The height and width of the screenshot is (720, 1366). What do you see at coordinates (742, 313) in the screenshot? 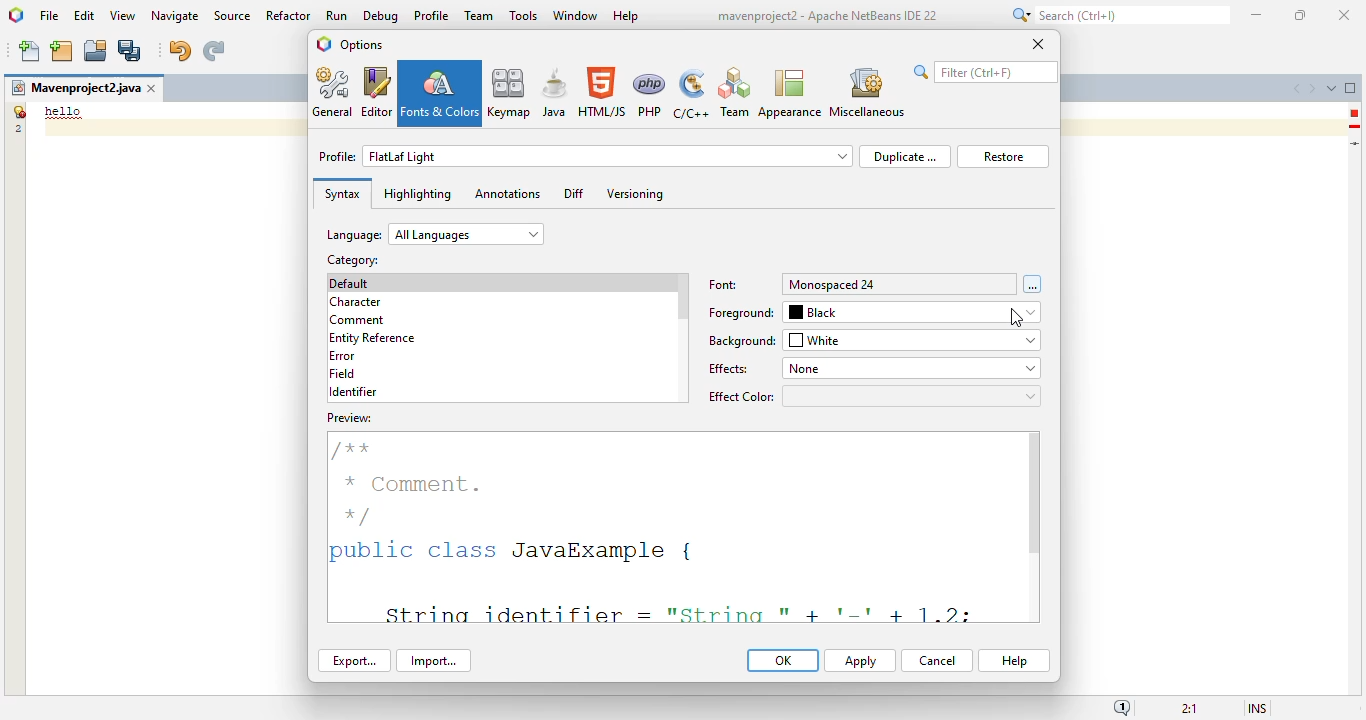
I see `foreground: ` at bounding box center [742, 313].